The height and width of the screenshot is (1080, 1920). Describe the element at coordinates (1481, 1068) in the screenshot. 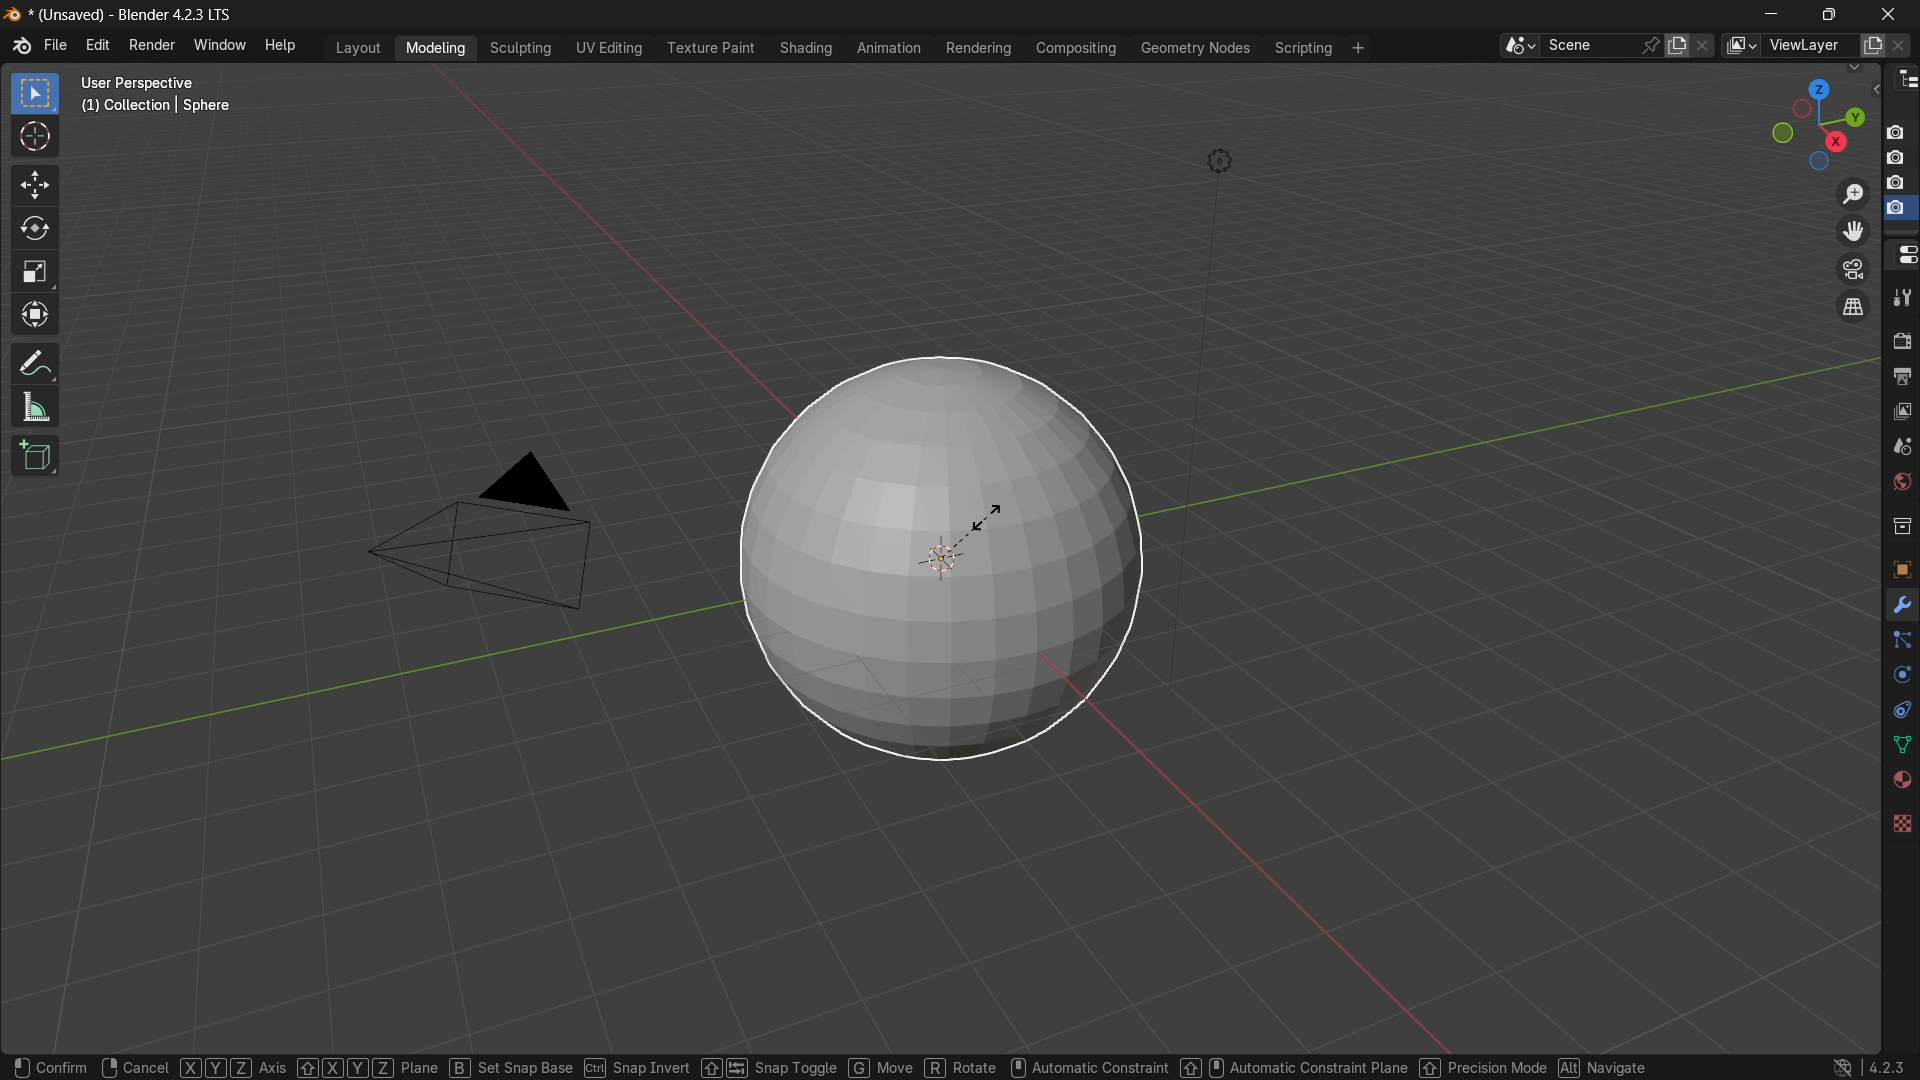

I see `precision mode` at that location.